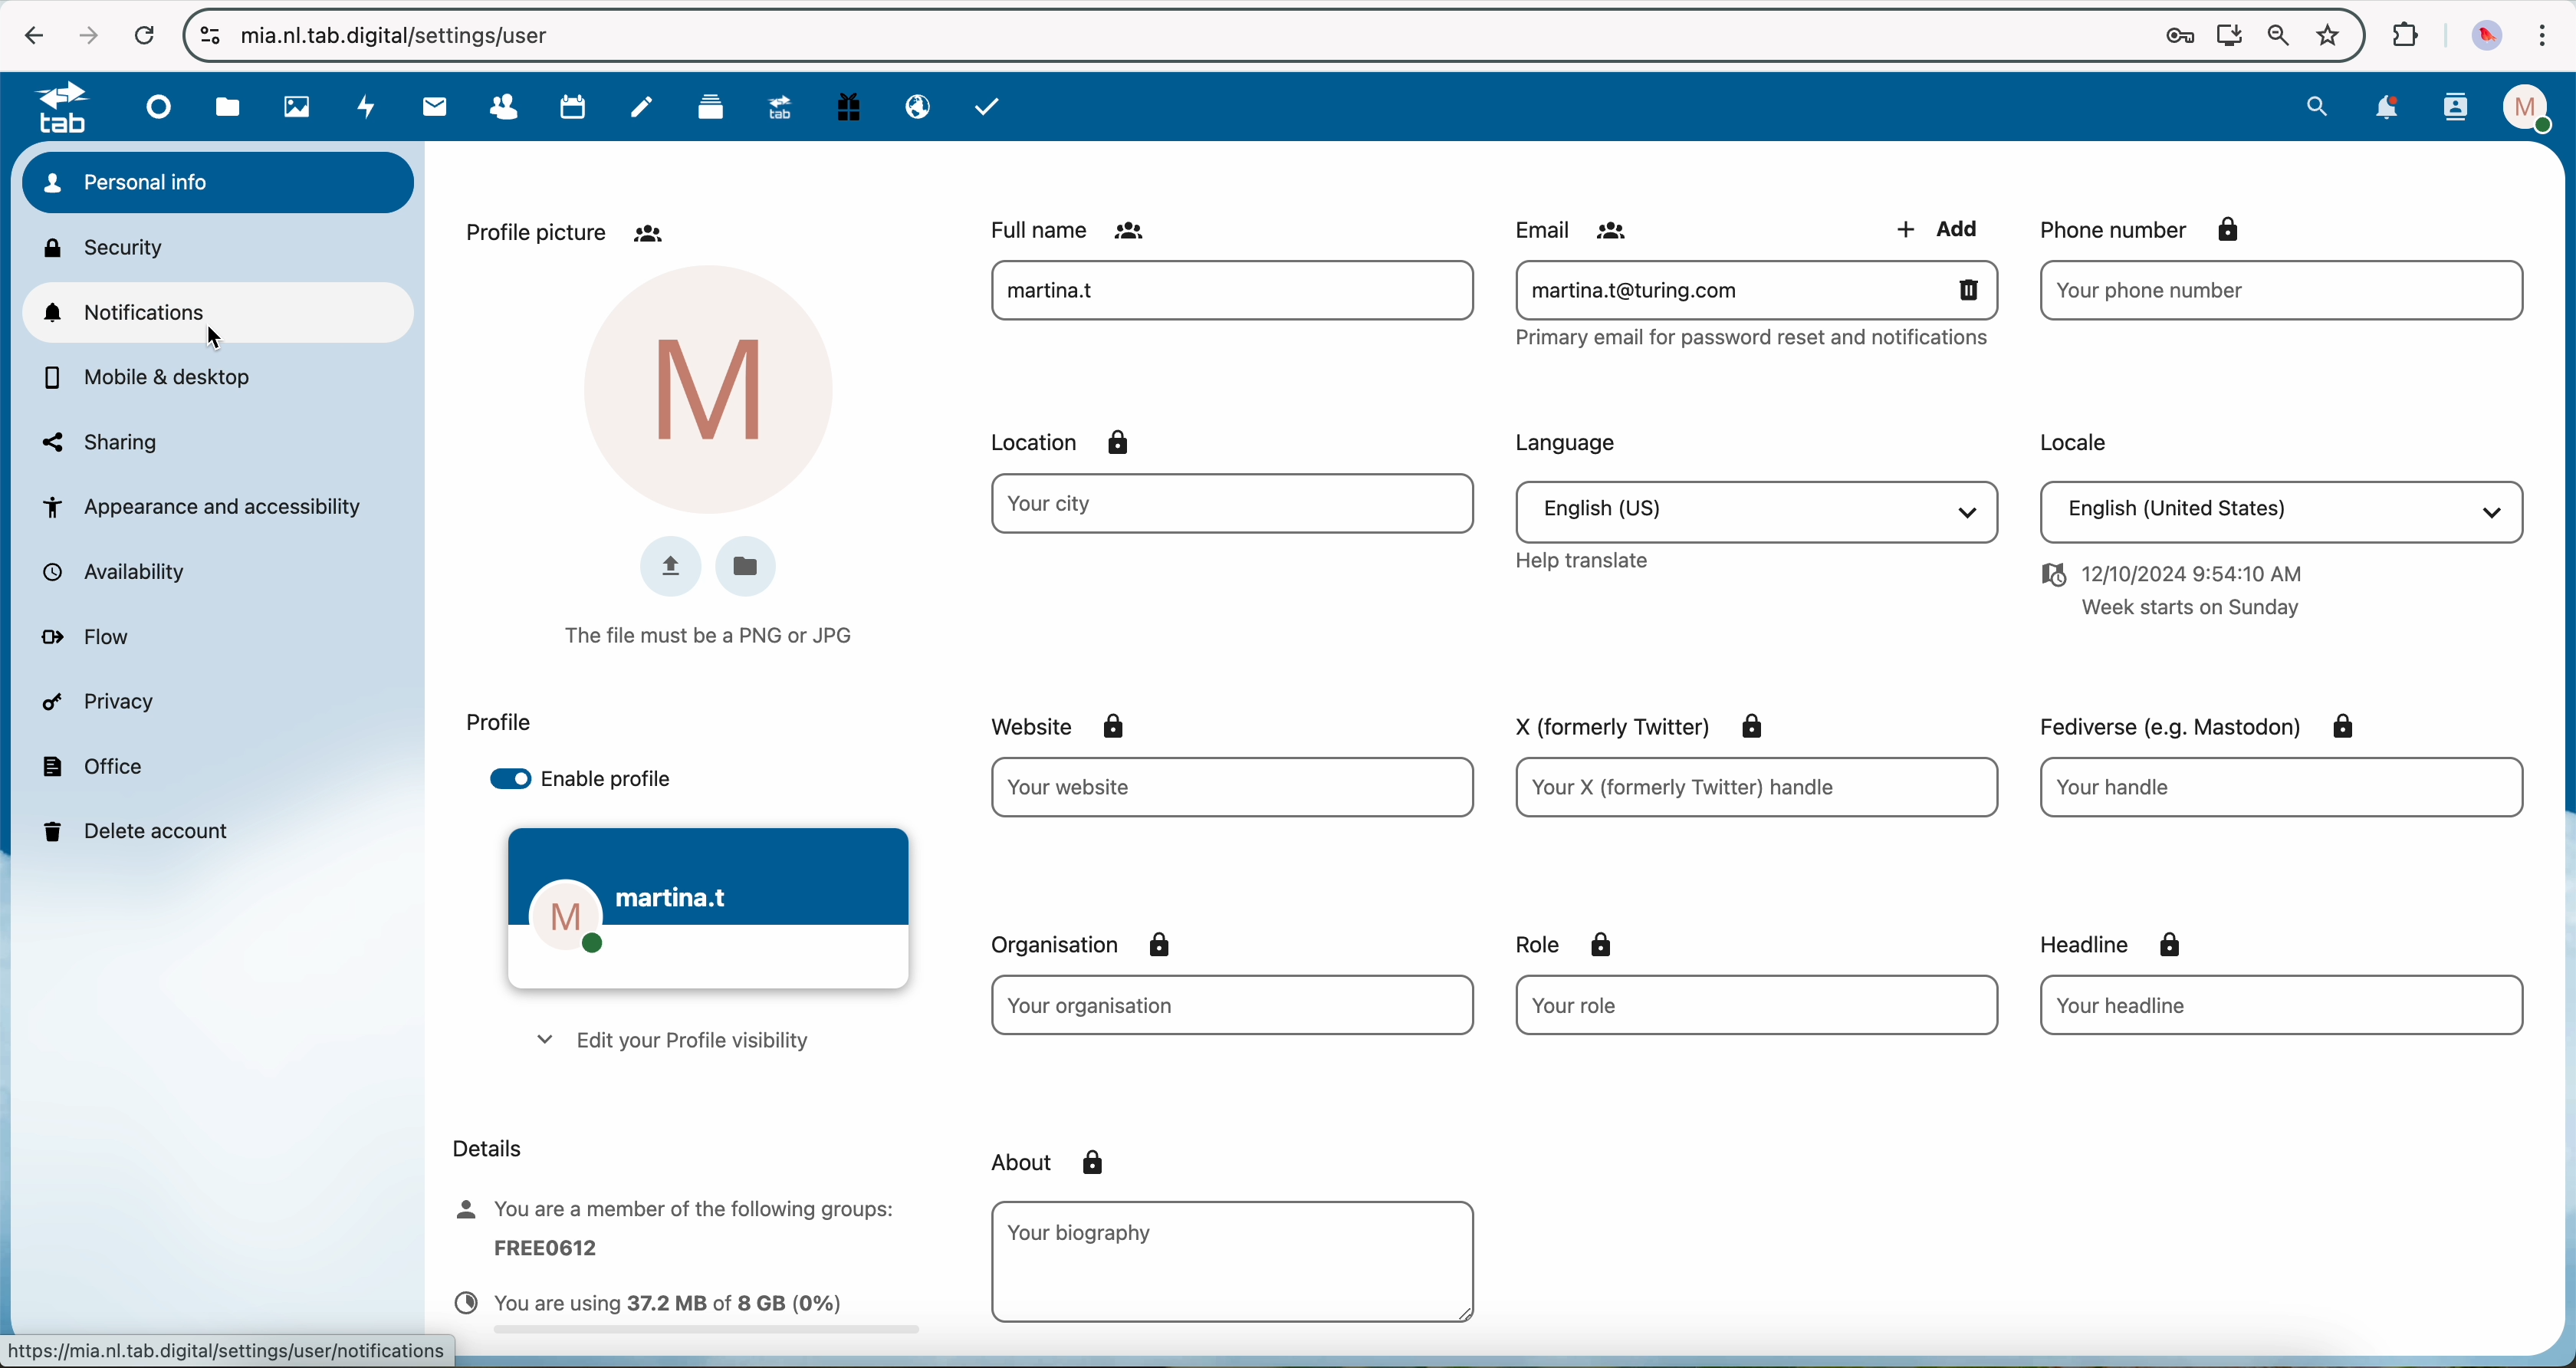 The width and height of the screenshot is (2576, 1368). Describe the element at coordinates (1236, 505) in the screenshot. I see `location` at that location.